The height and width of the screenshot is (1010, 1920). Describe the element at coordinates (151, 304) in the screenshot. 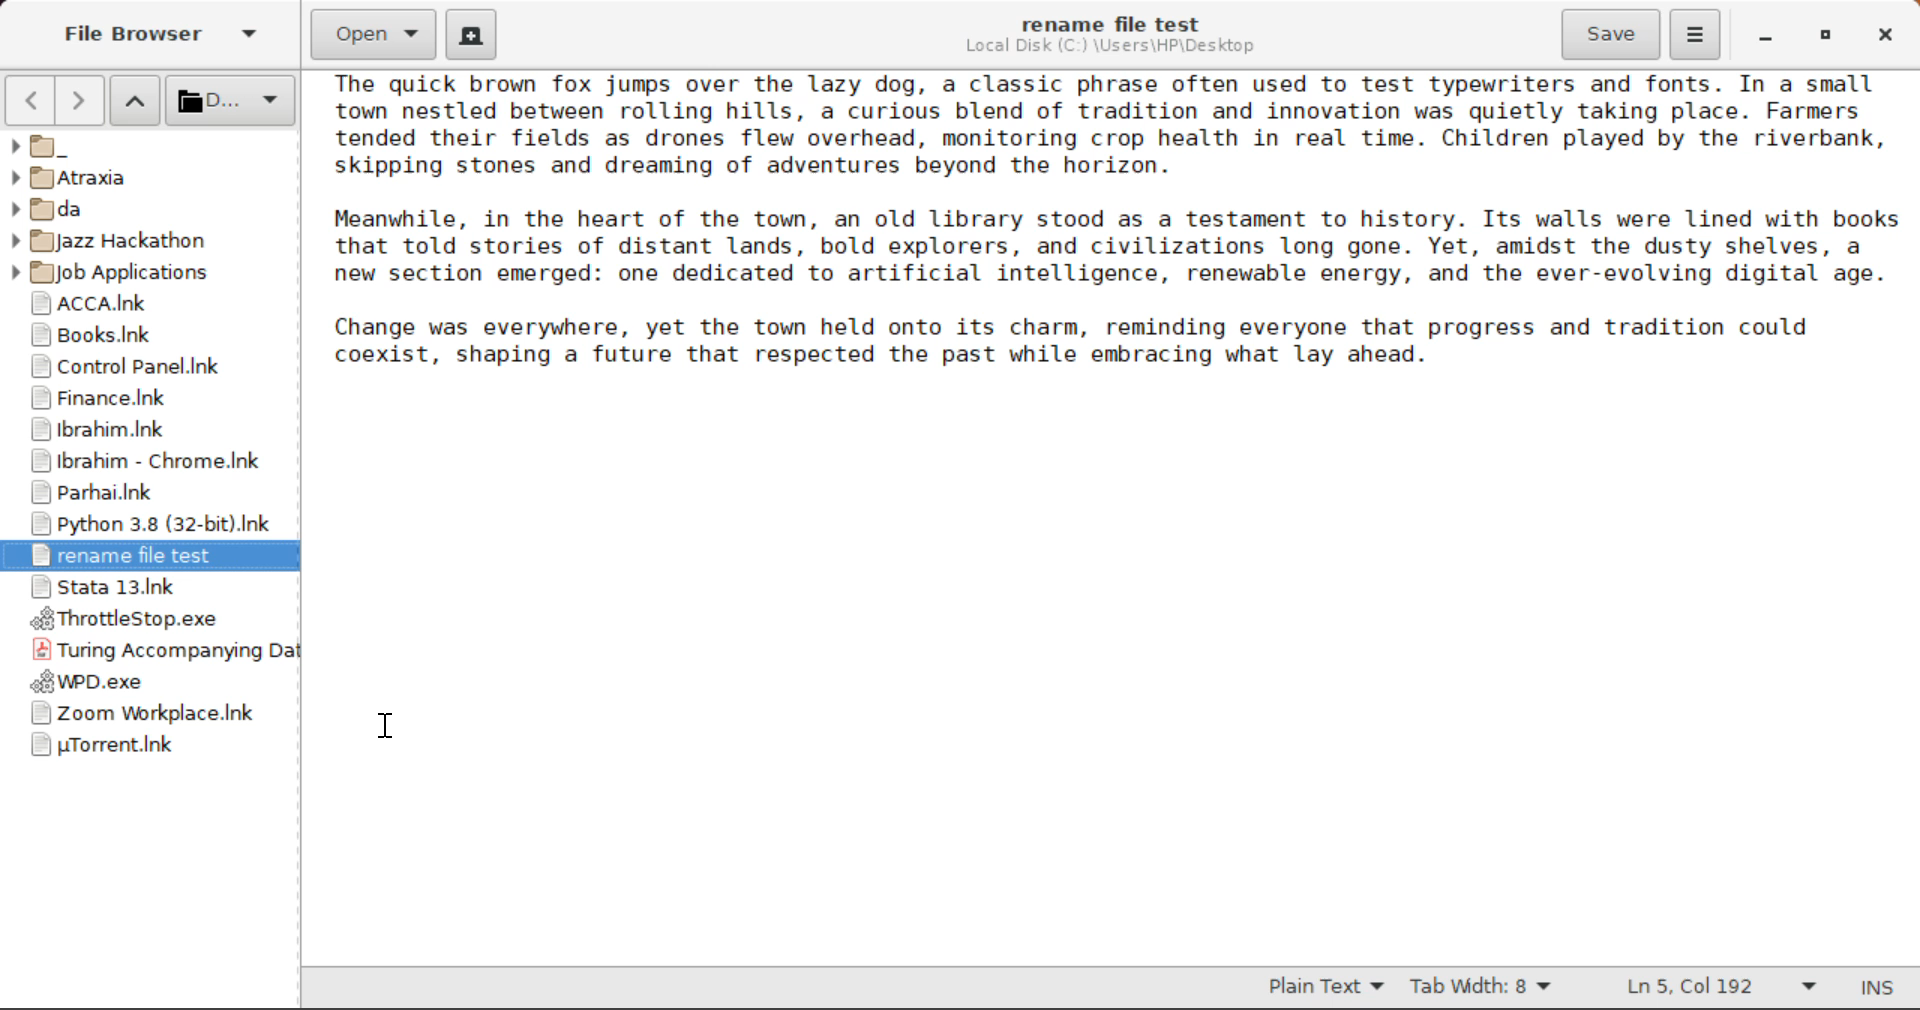

I see `ACCA Folder Shortcut Link` at that location.